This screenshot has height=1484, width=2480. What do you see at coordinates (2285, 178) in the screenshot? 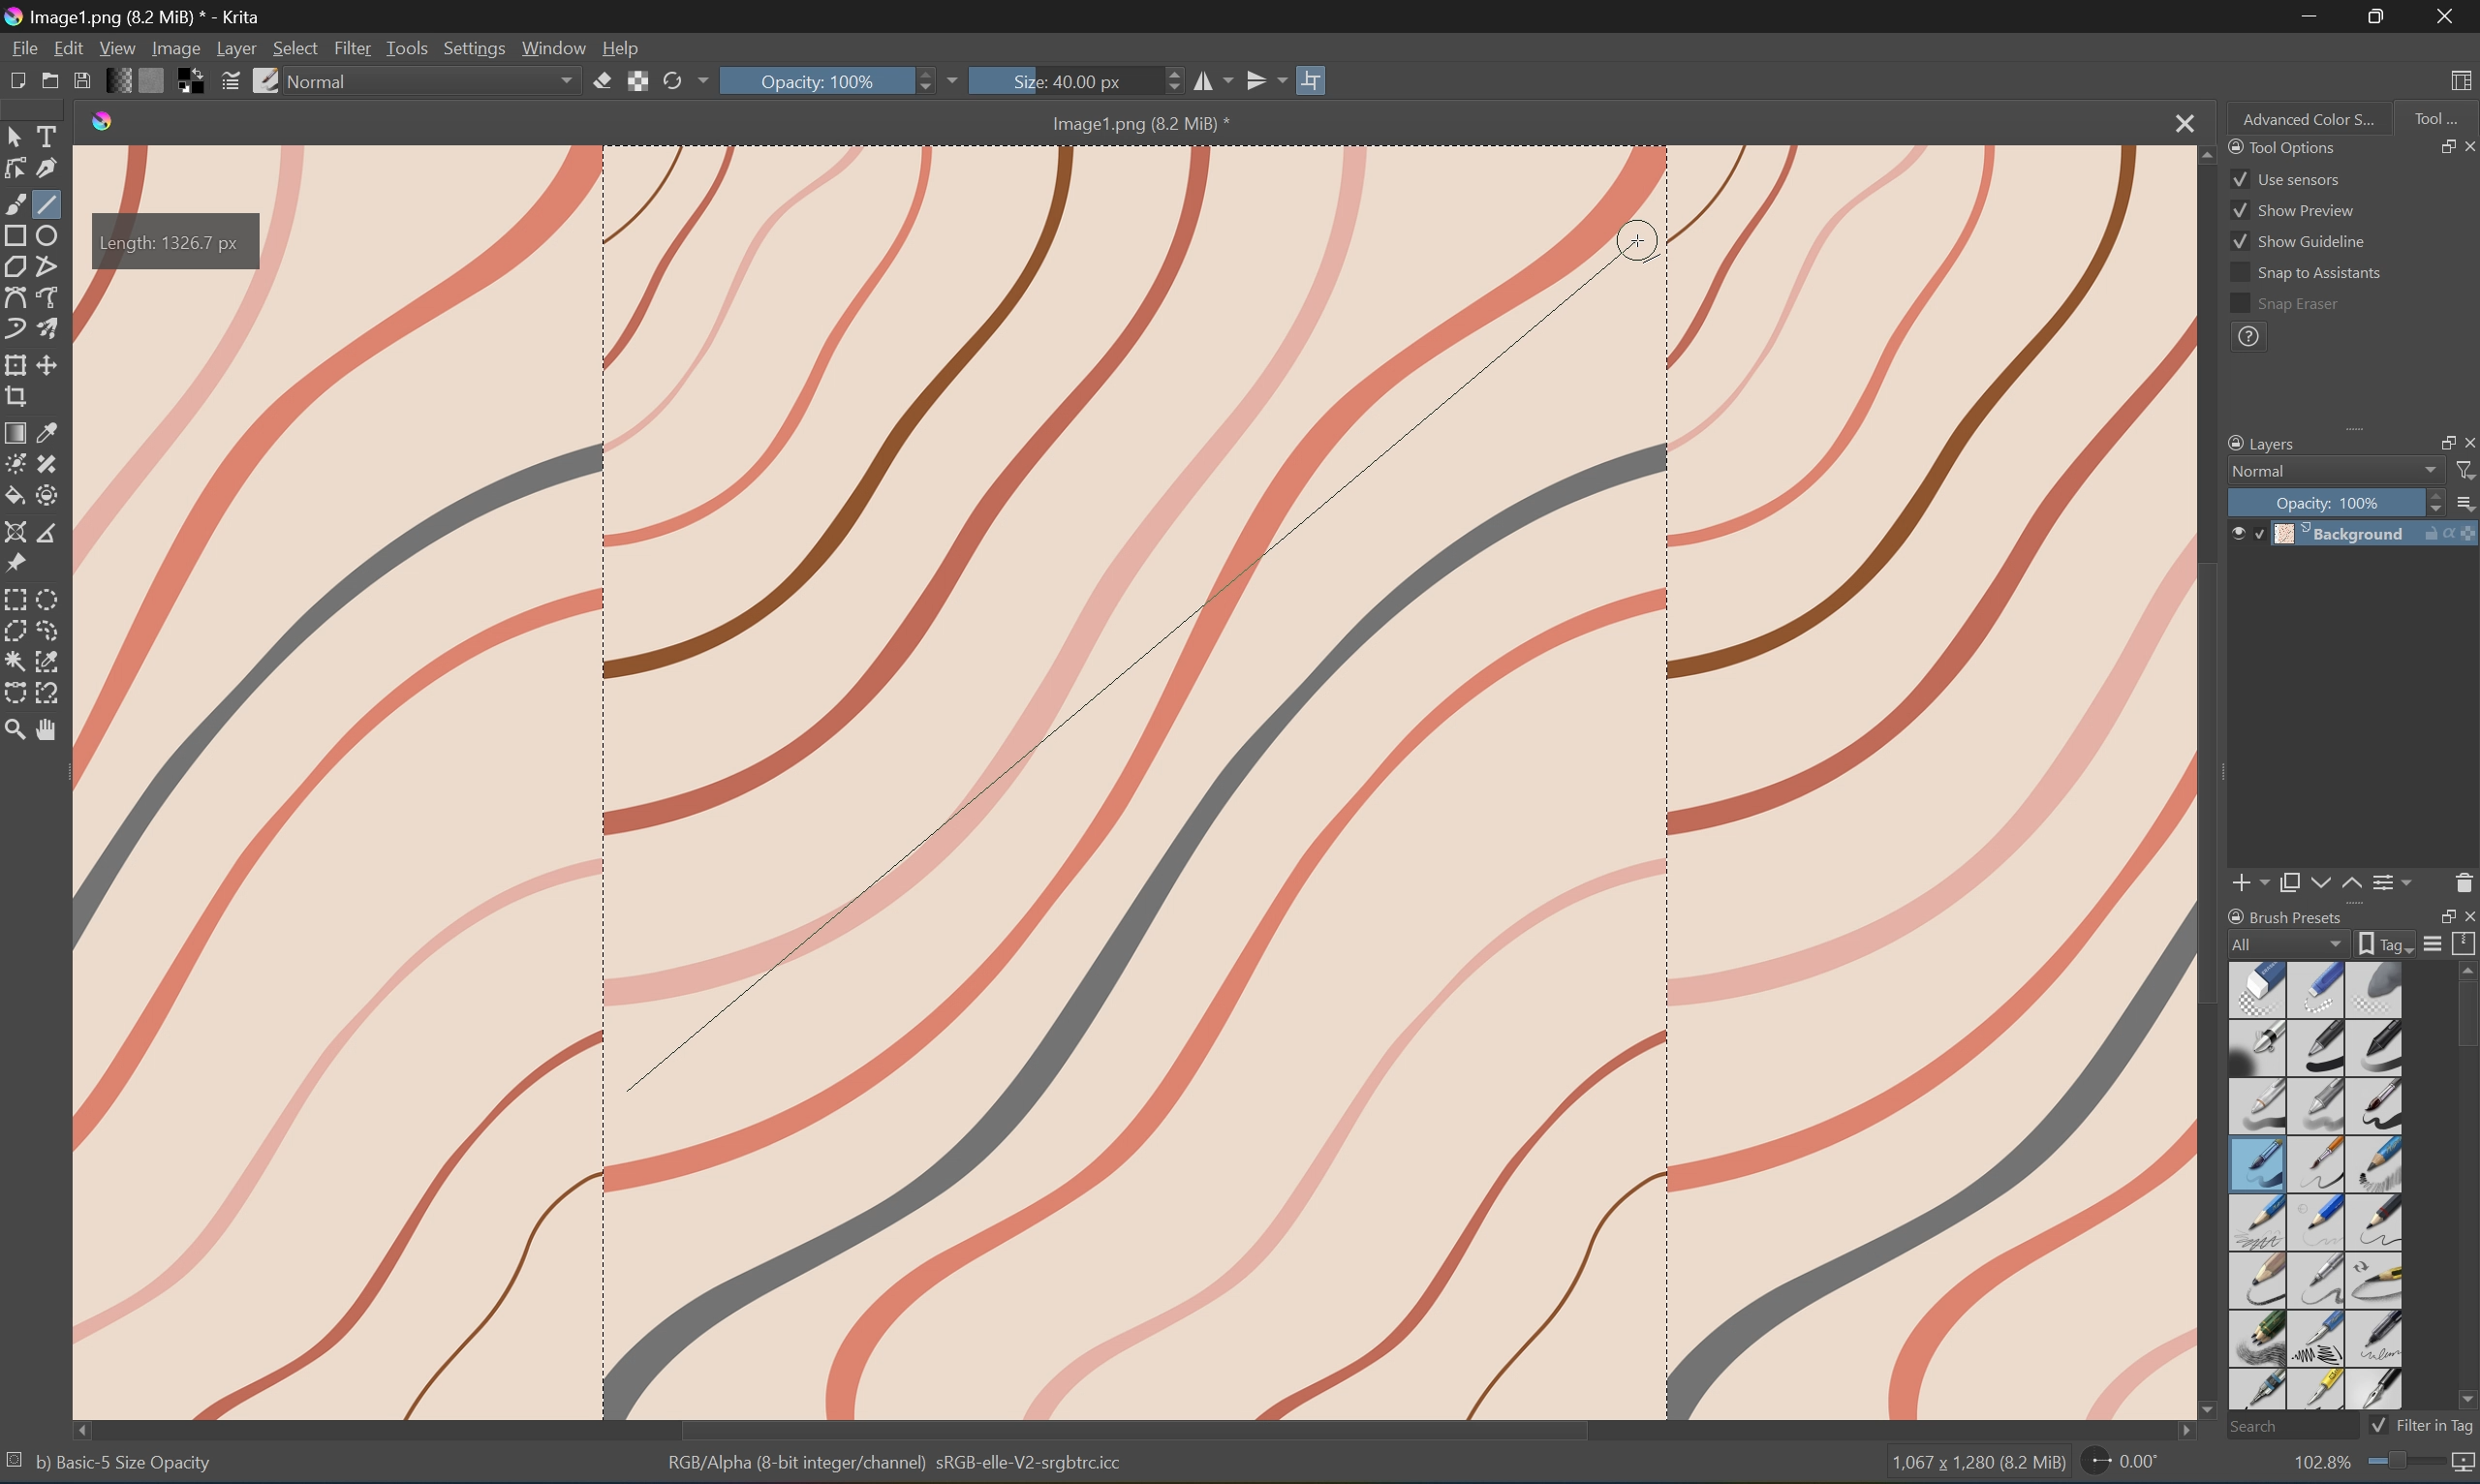
I see `Use sensors` at bounding box center [2285, 178].